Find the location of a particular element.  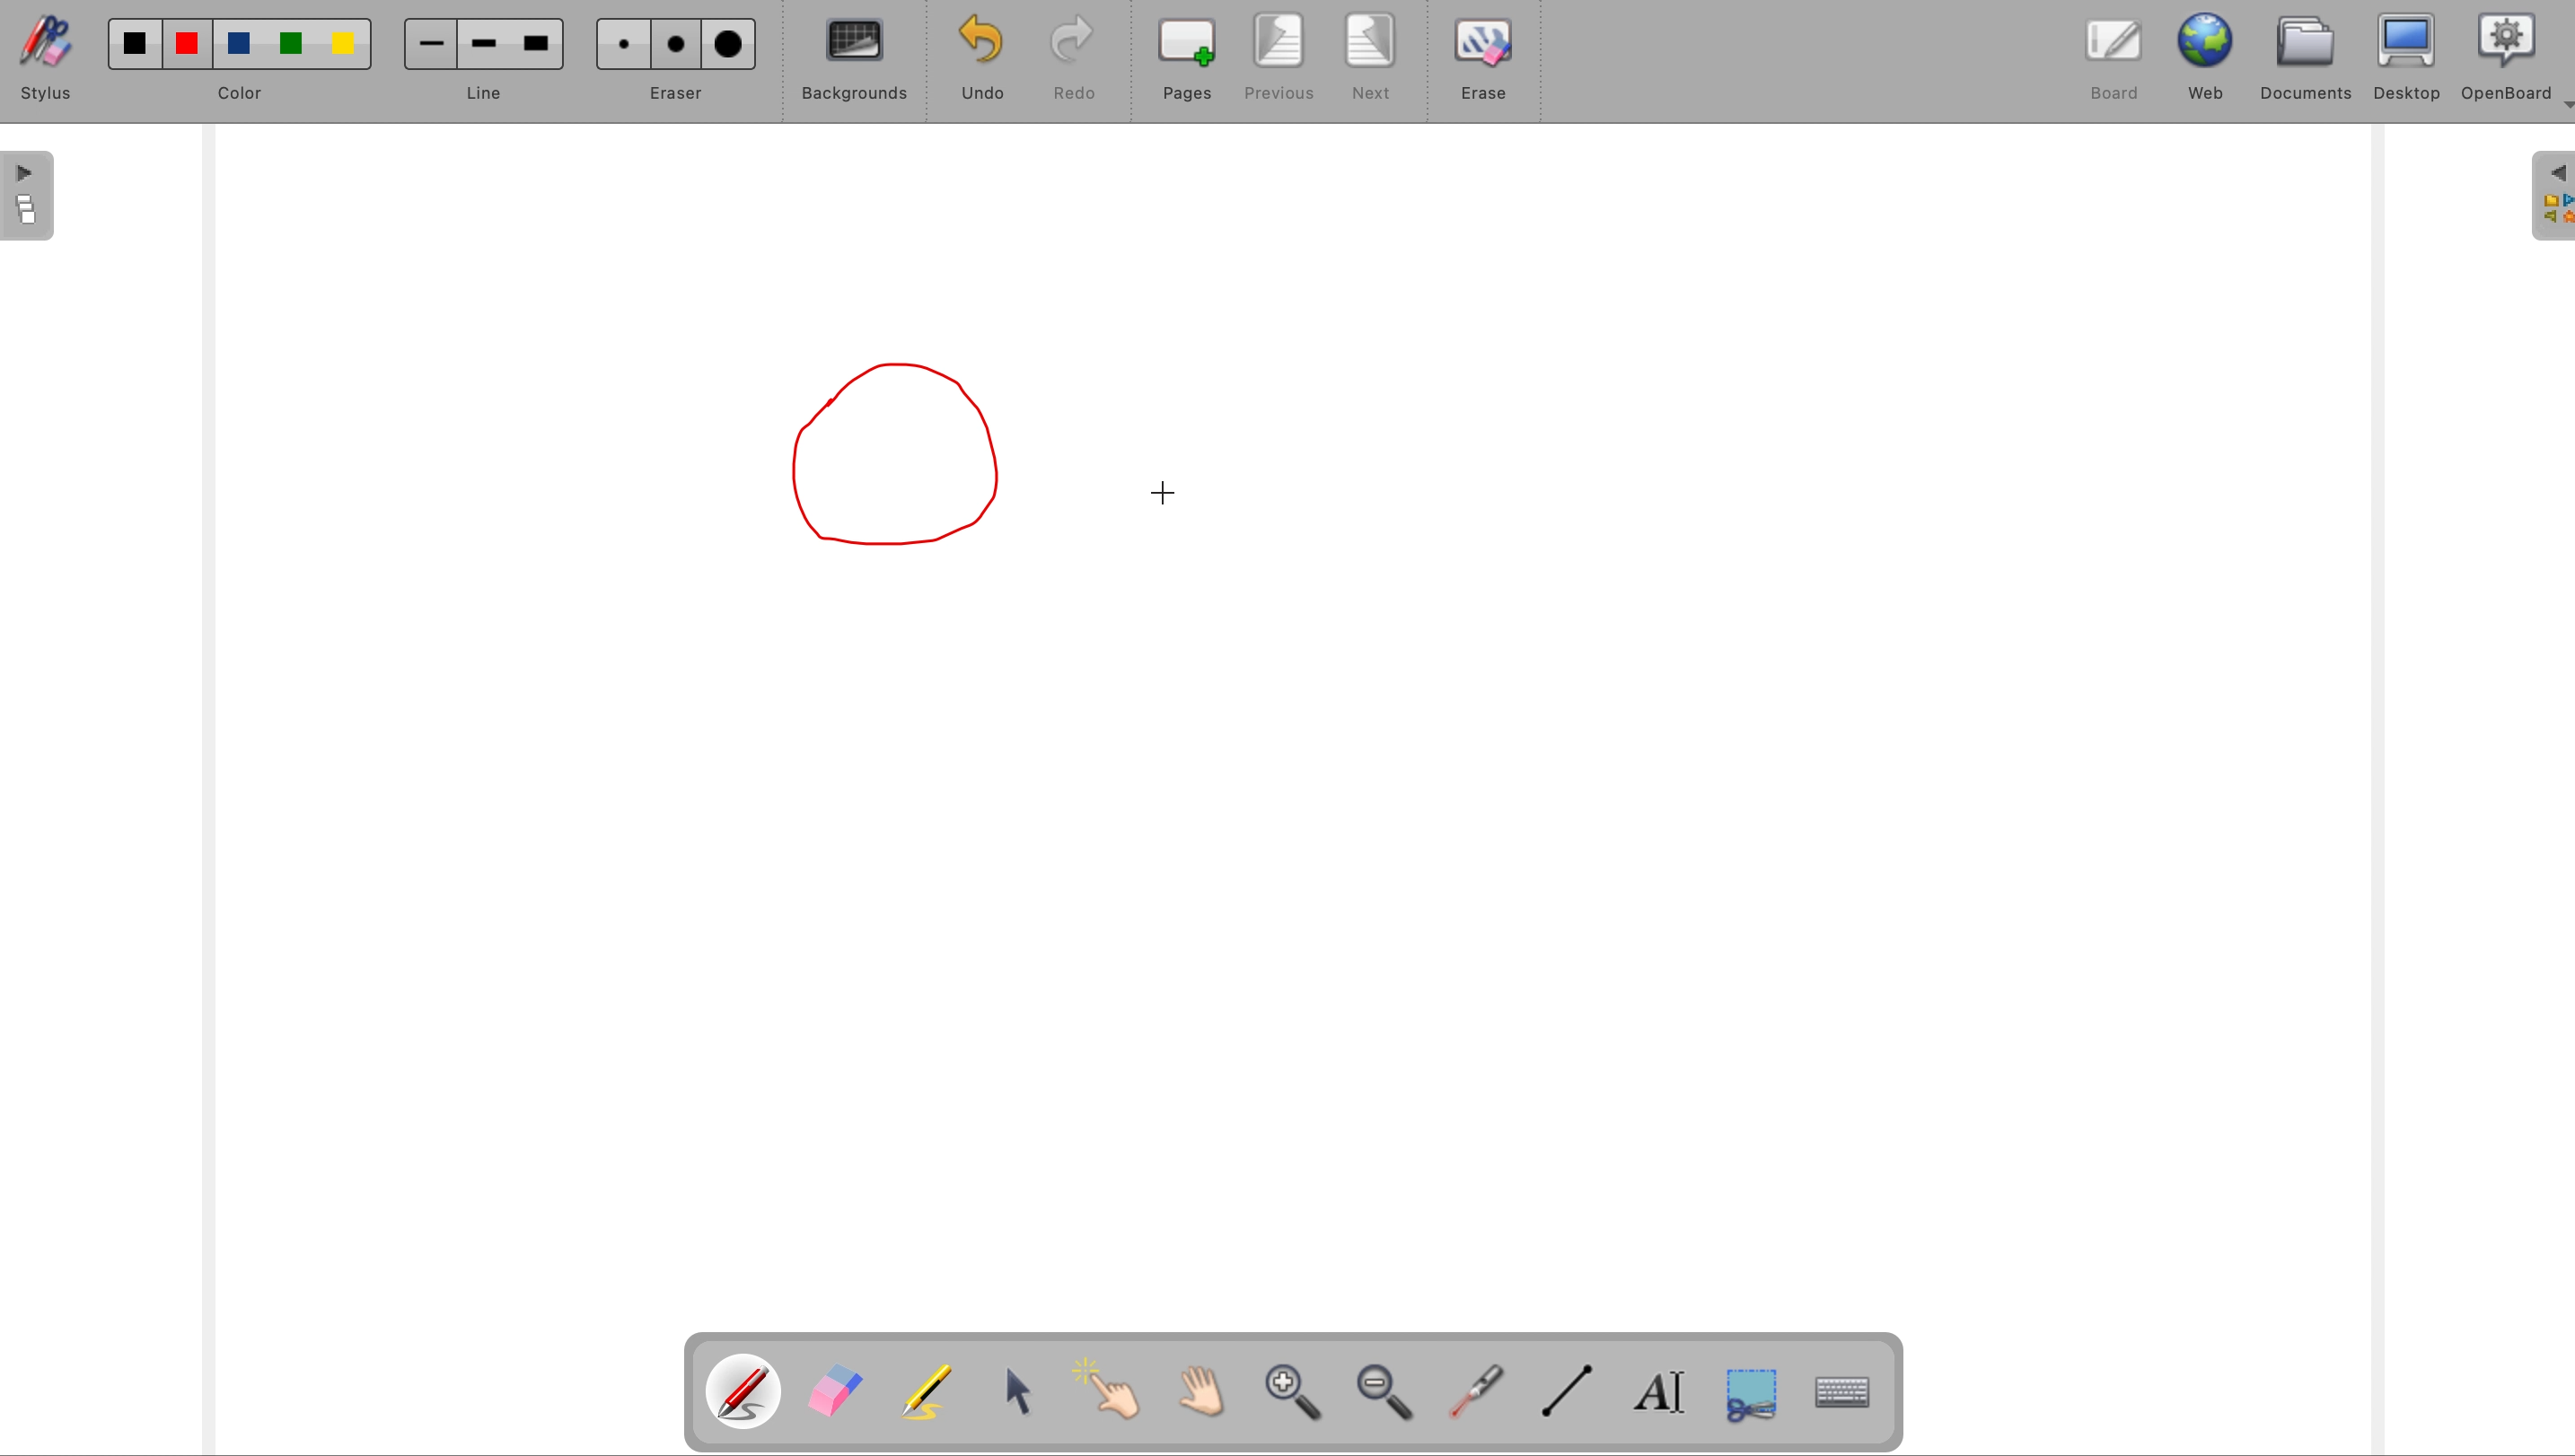

zoom in is located at coordinates (1293, 1397).